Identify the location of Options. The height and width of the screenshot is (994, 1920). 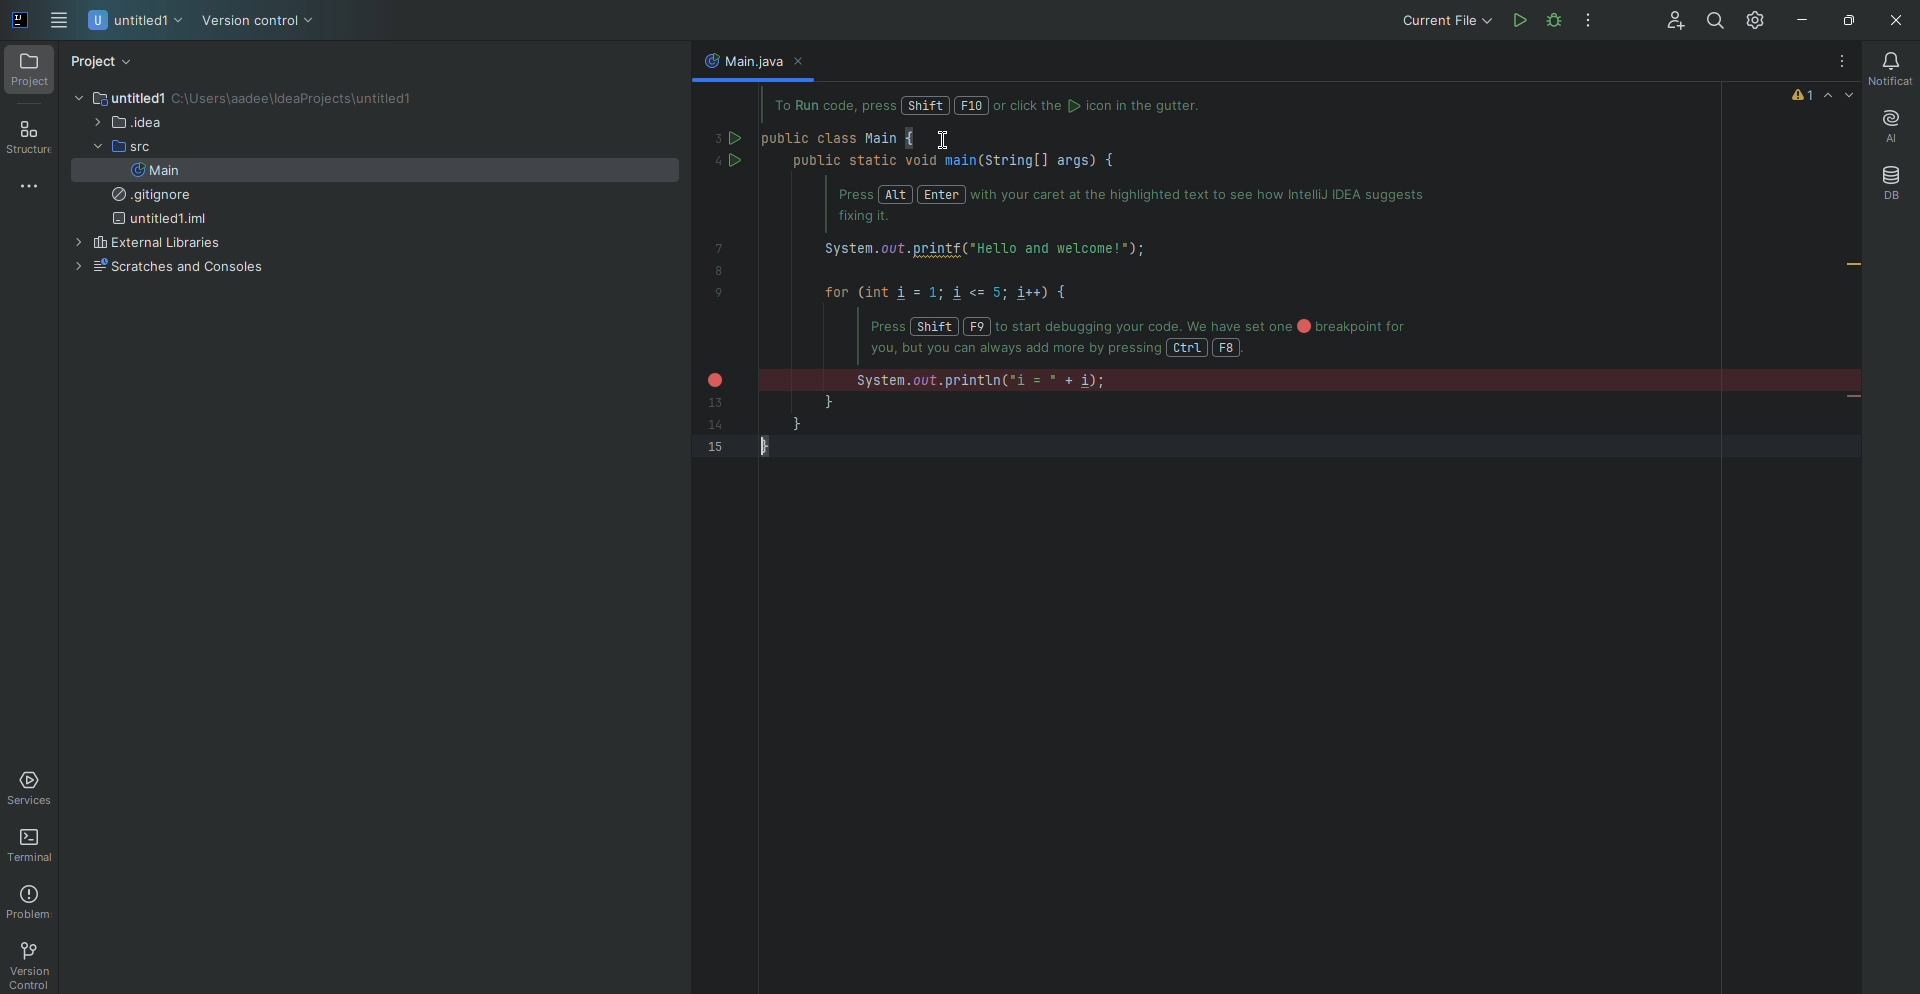
(1836, 62).